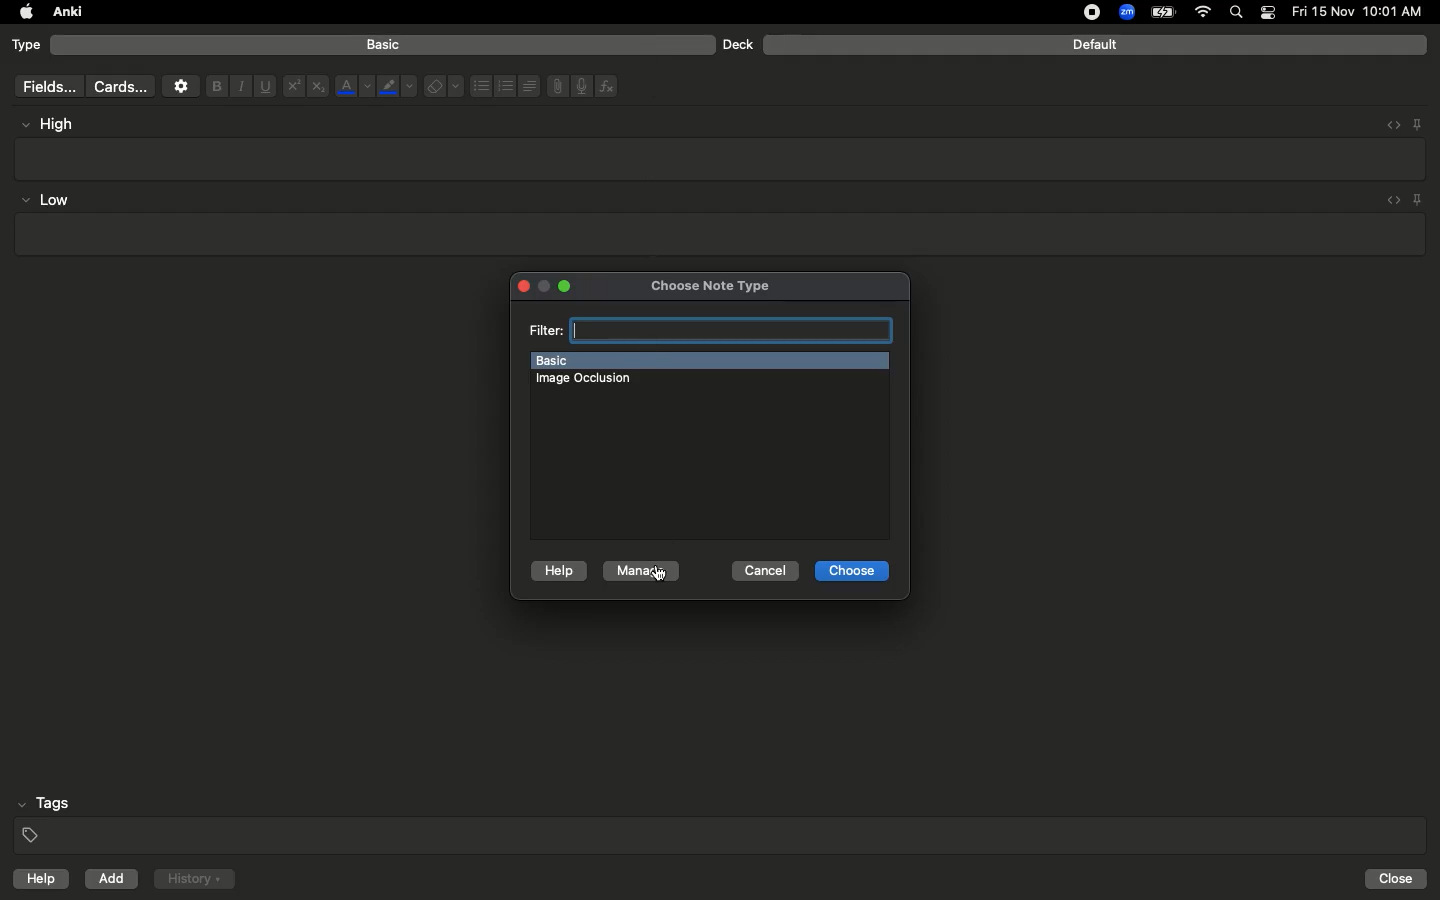  What do you see at coordinates (580, 84) in the screenshot?
I see `Voice recorder` at bounding box center [580, 84].